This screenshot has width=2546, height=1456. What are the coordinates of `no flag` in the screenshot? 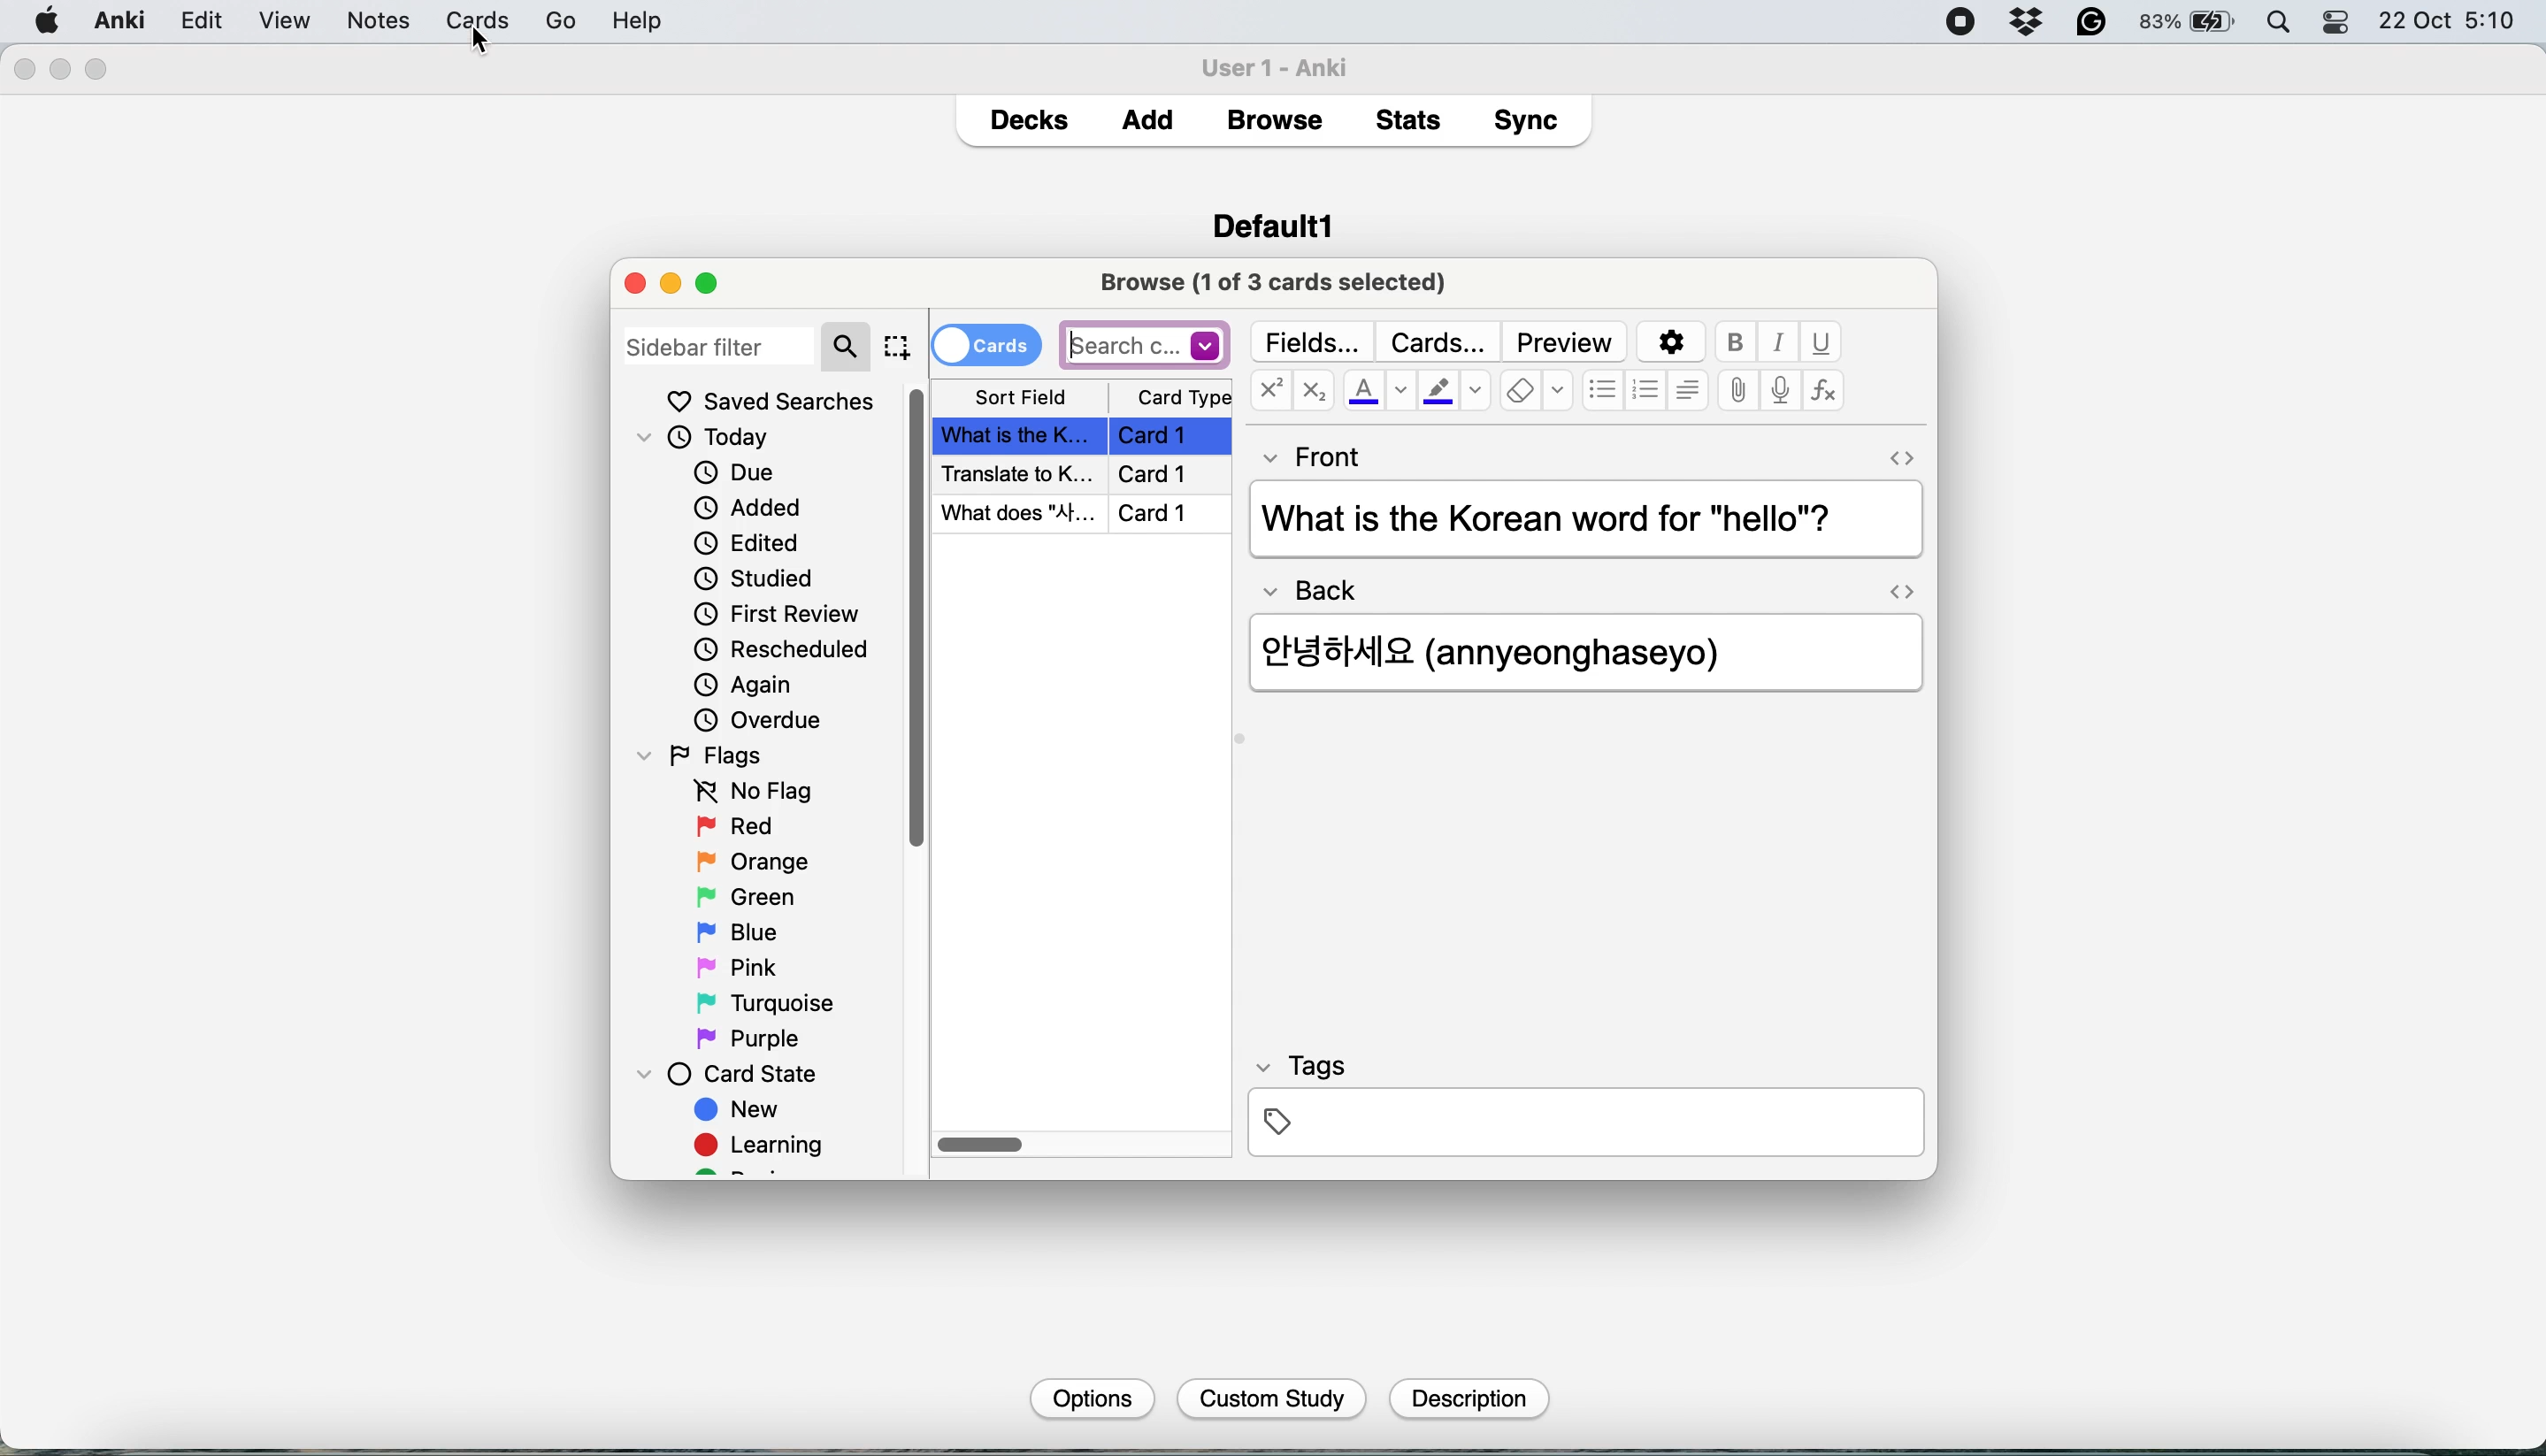 It's located at (748, 792).